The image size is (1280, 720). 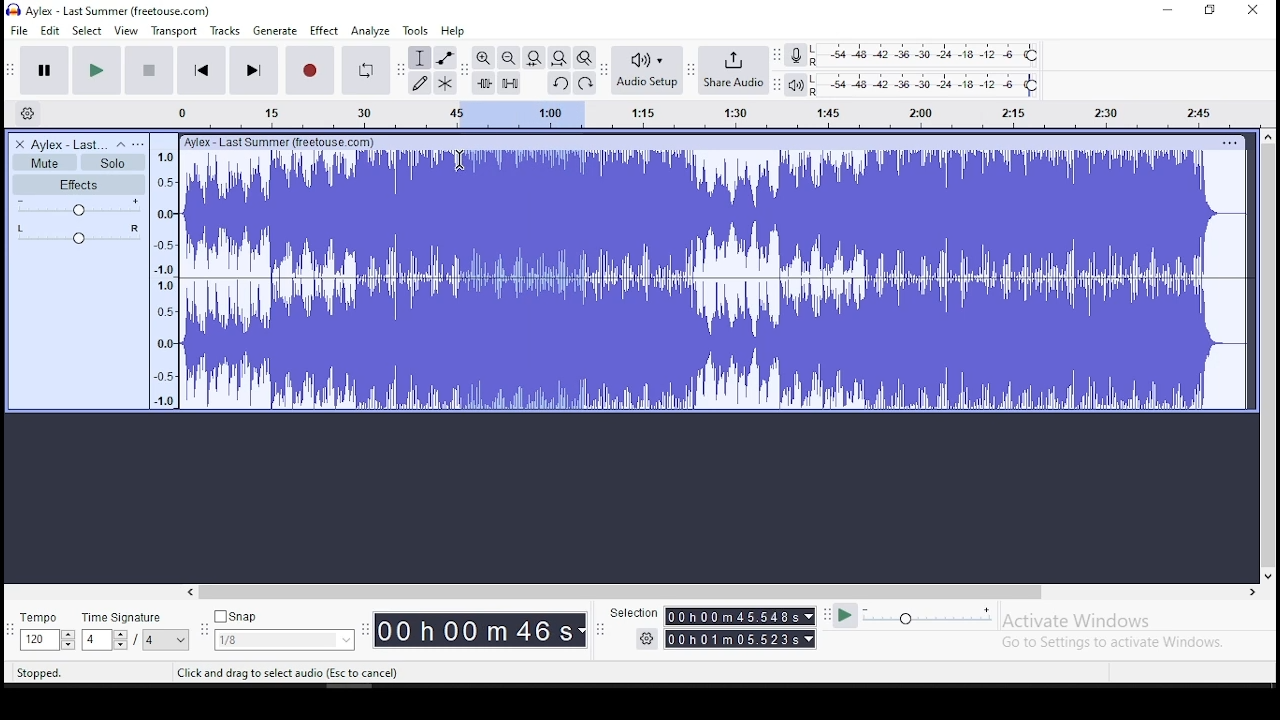 I want to click on analyze, so click(x=372, y=31).